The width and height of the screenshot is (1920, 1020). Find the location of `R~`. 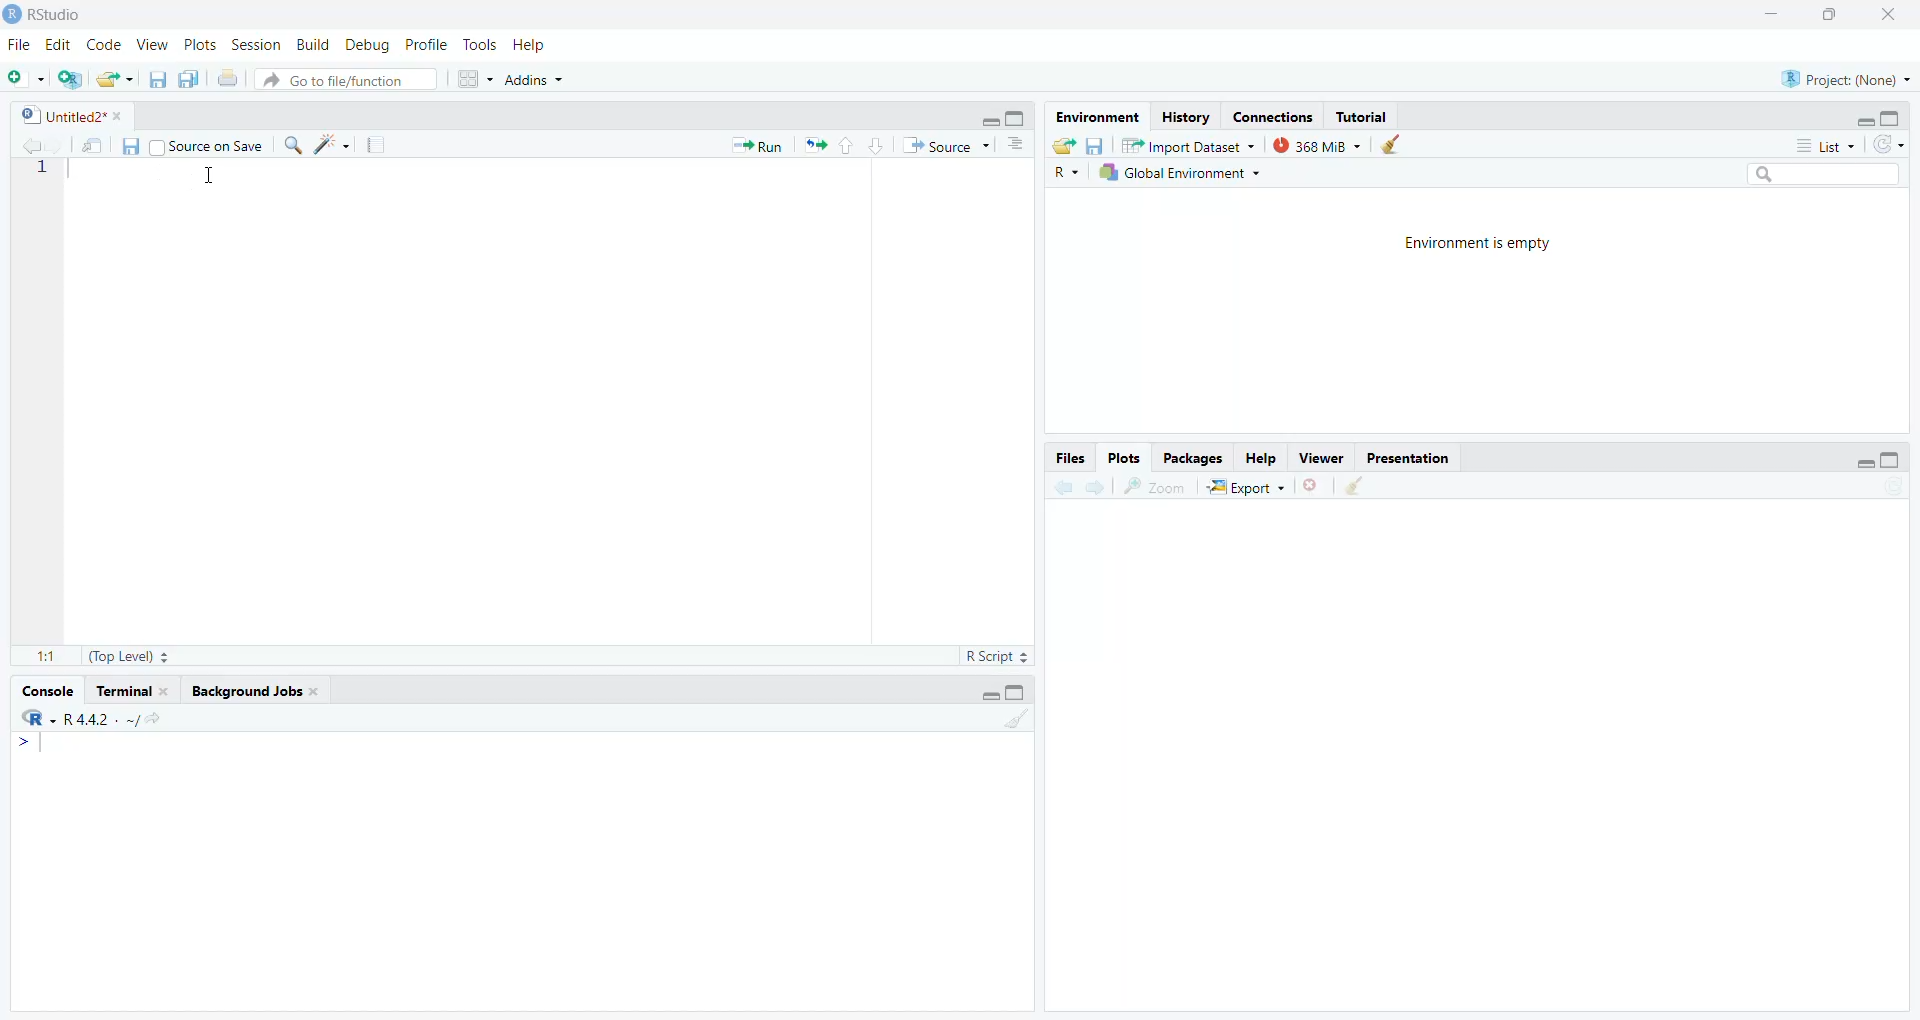

R~ is located at coordinates (1064, 171).